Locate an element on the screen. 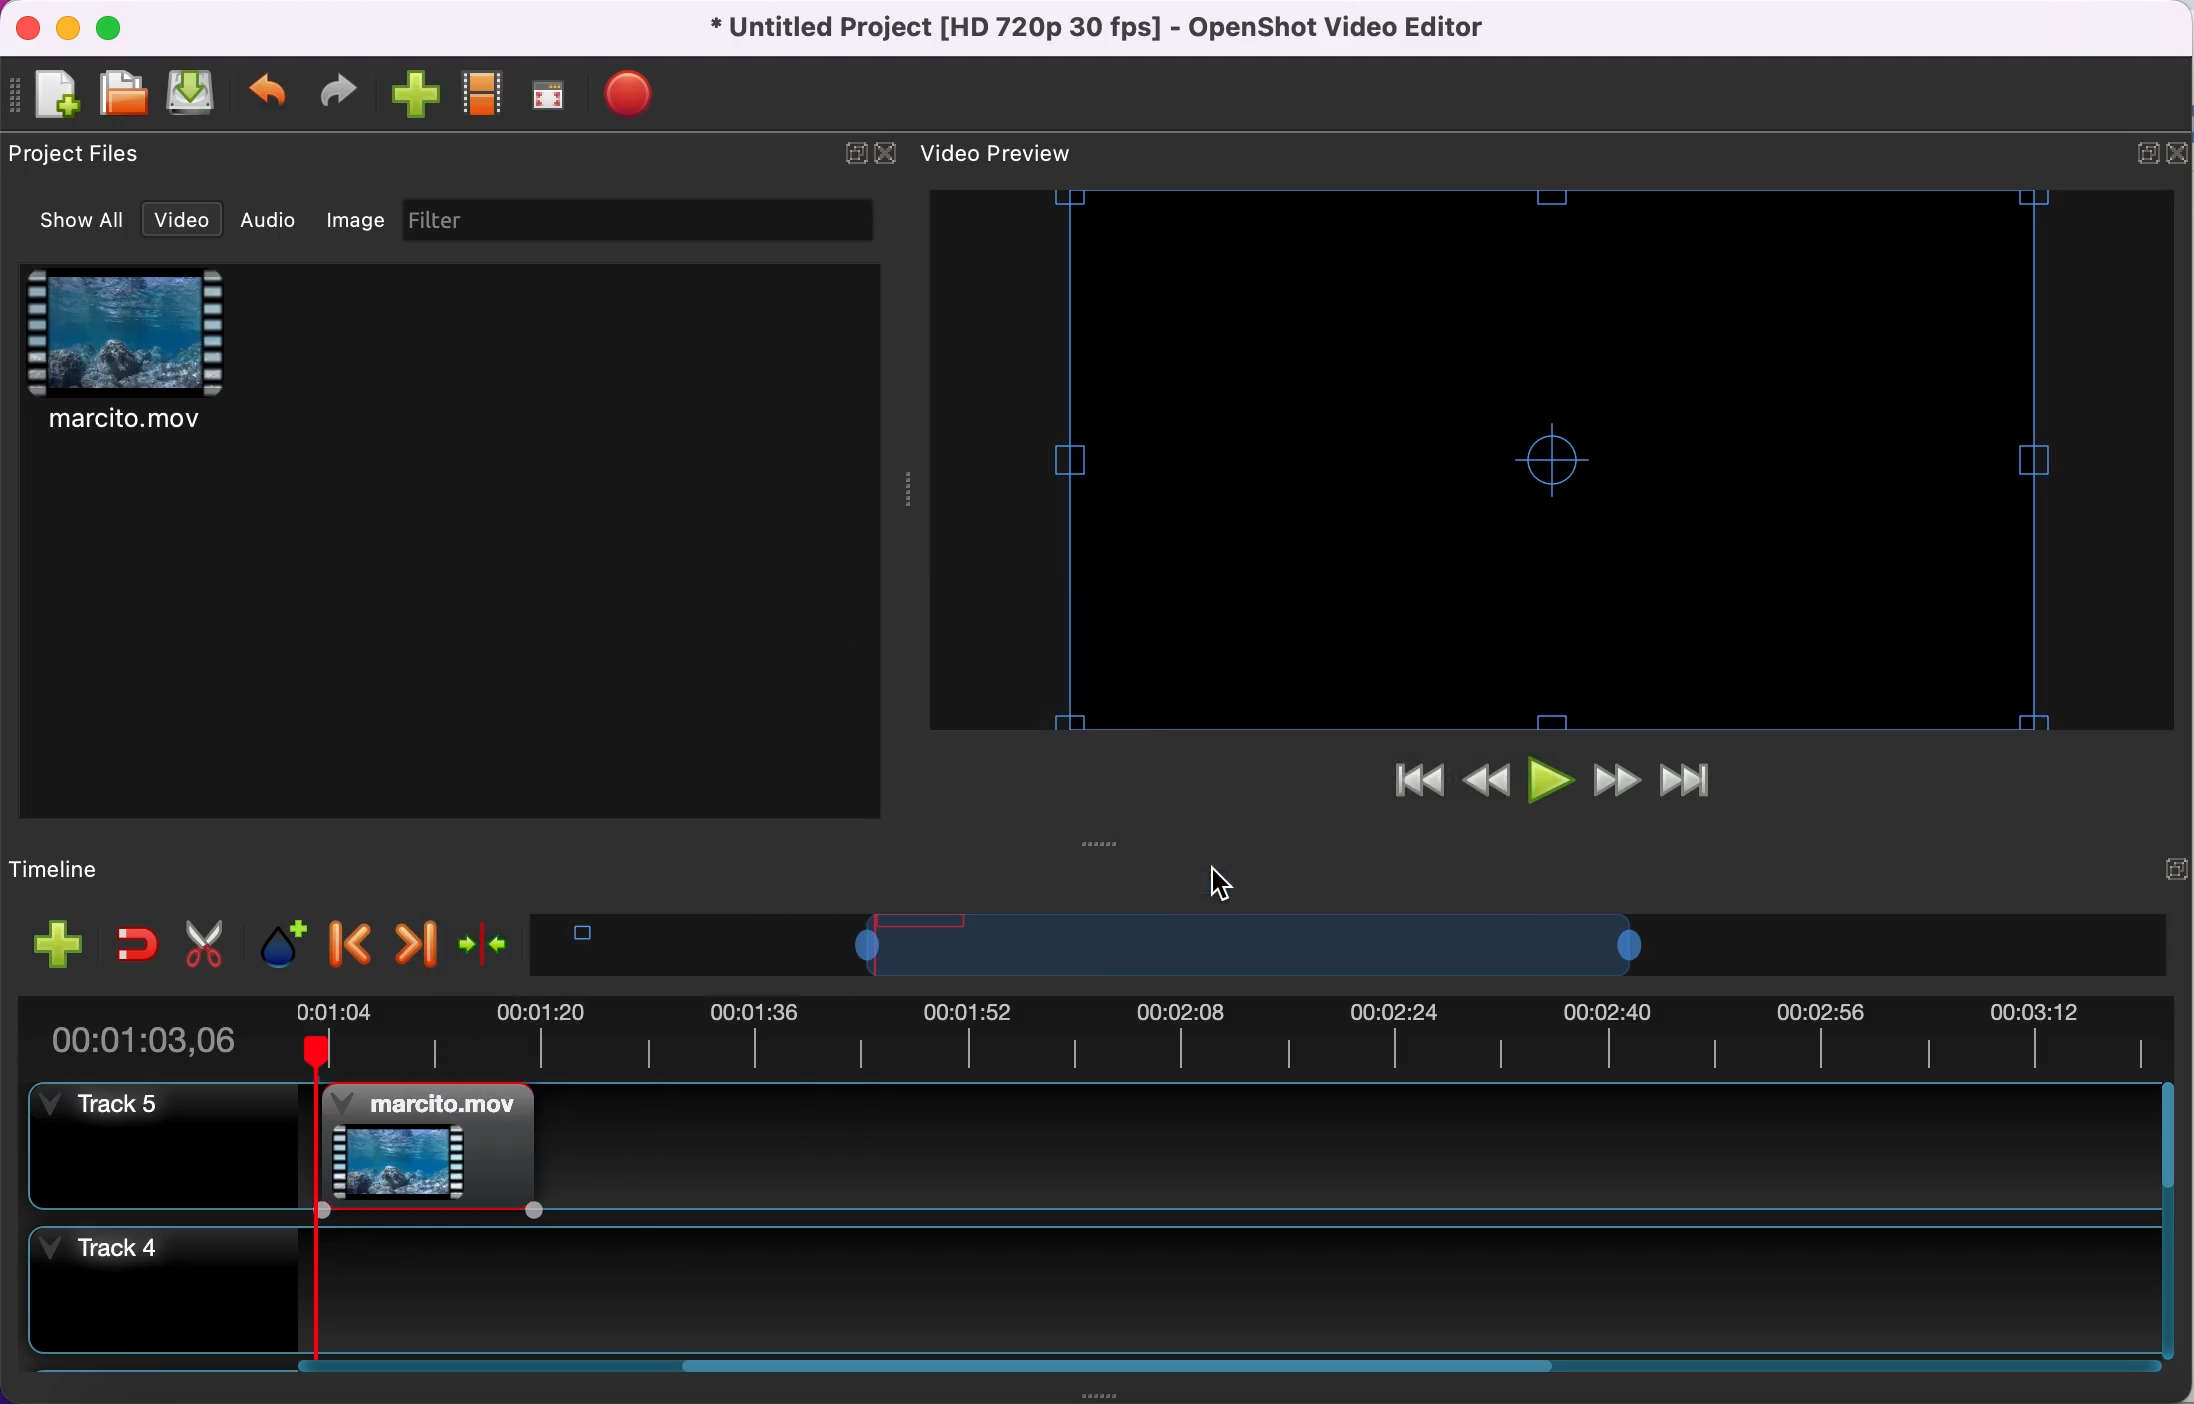 Image resolution: width=2194 pixels, height=1404 pixels. export file is located at coordinates (653, 95).